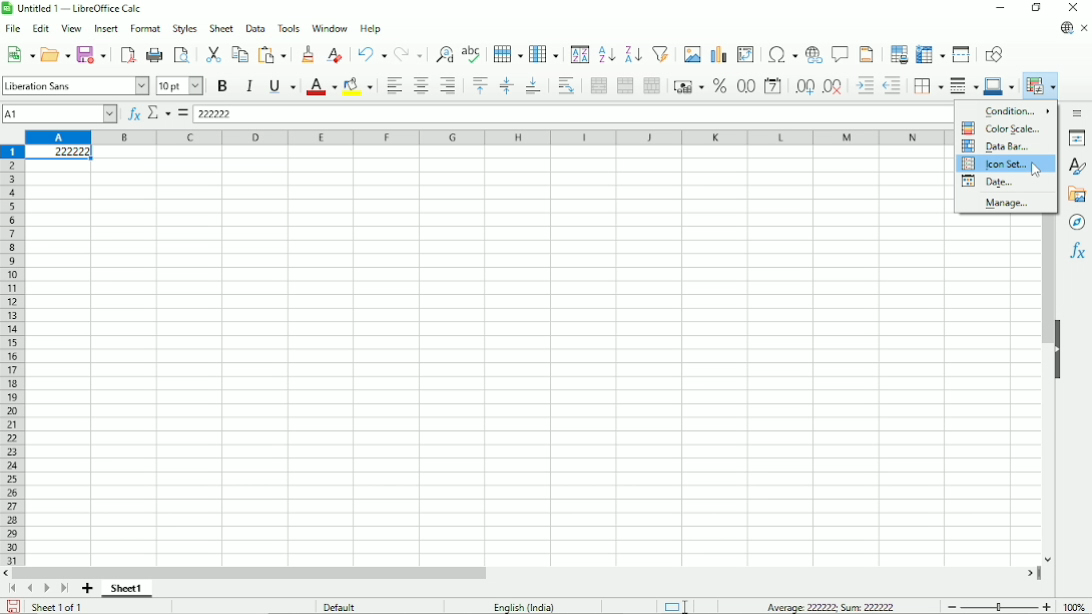  What do you see at coordinates (719, 86) in the screenshot?
I see `Format as percent` at bounding box center [719, 86].